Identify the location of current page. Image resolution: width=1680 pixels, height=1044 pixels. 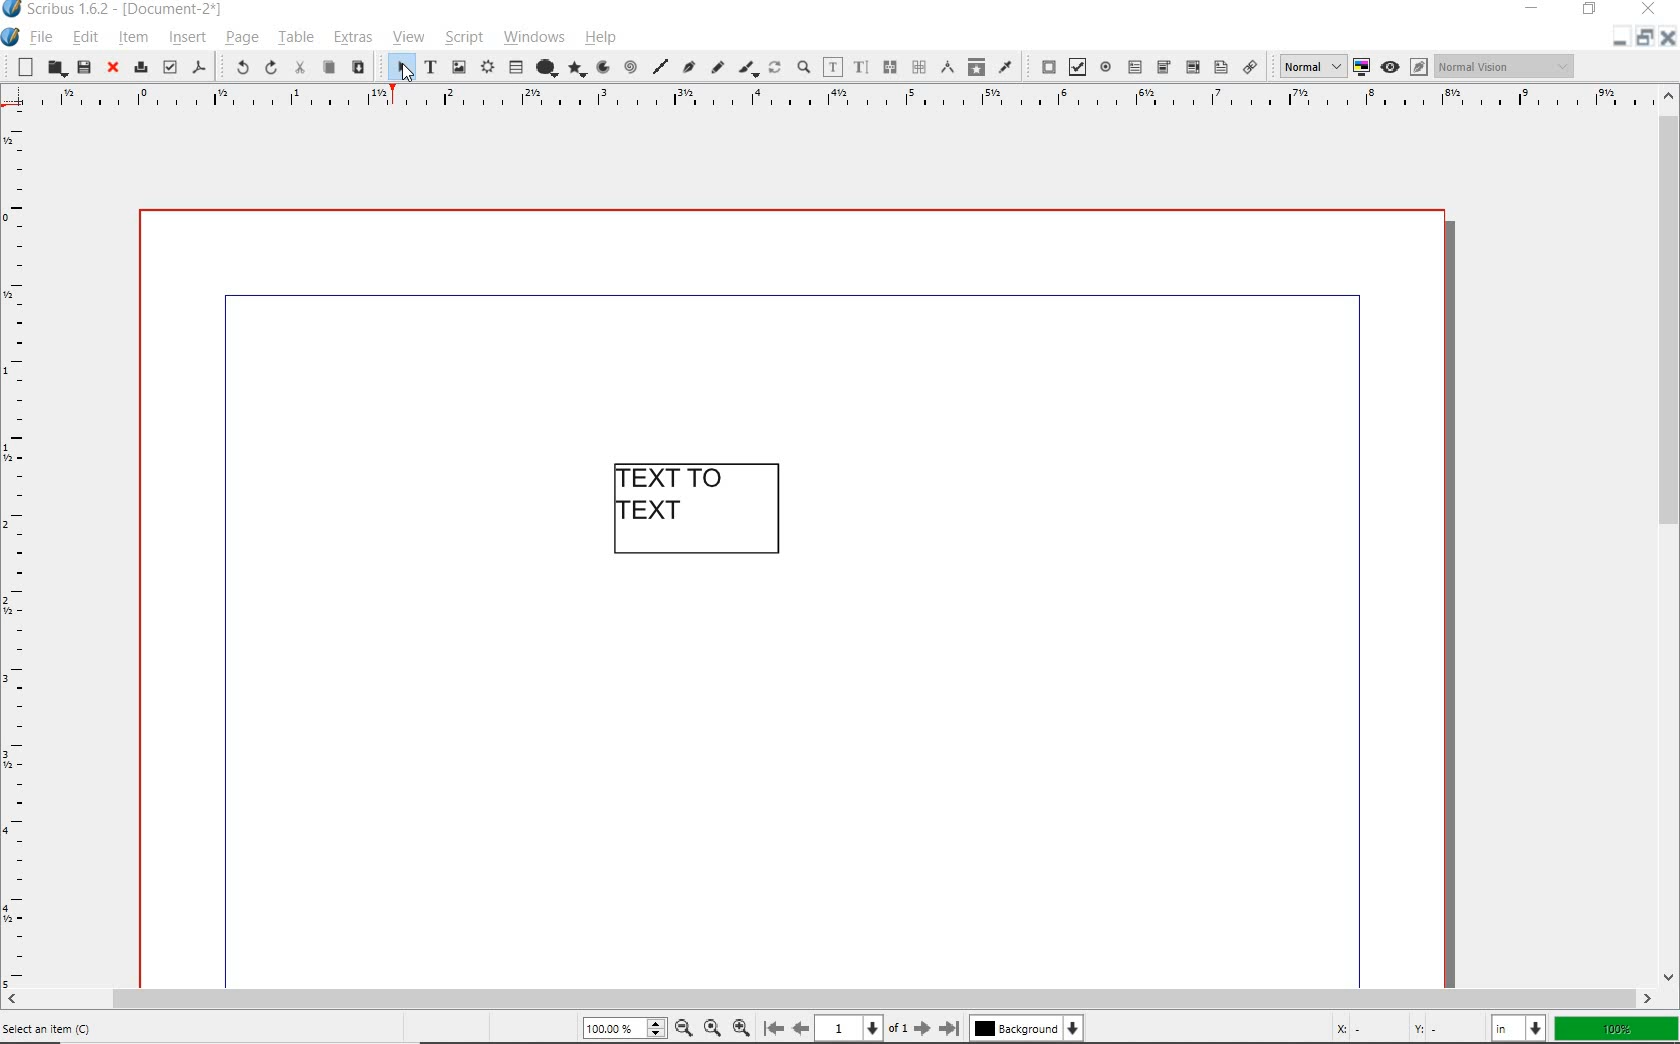
(866, 1028).